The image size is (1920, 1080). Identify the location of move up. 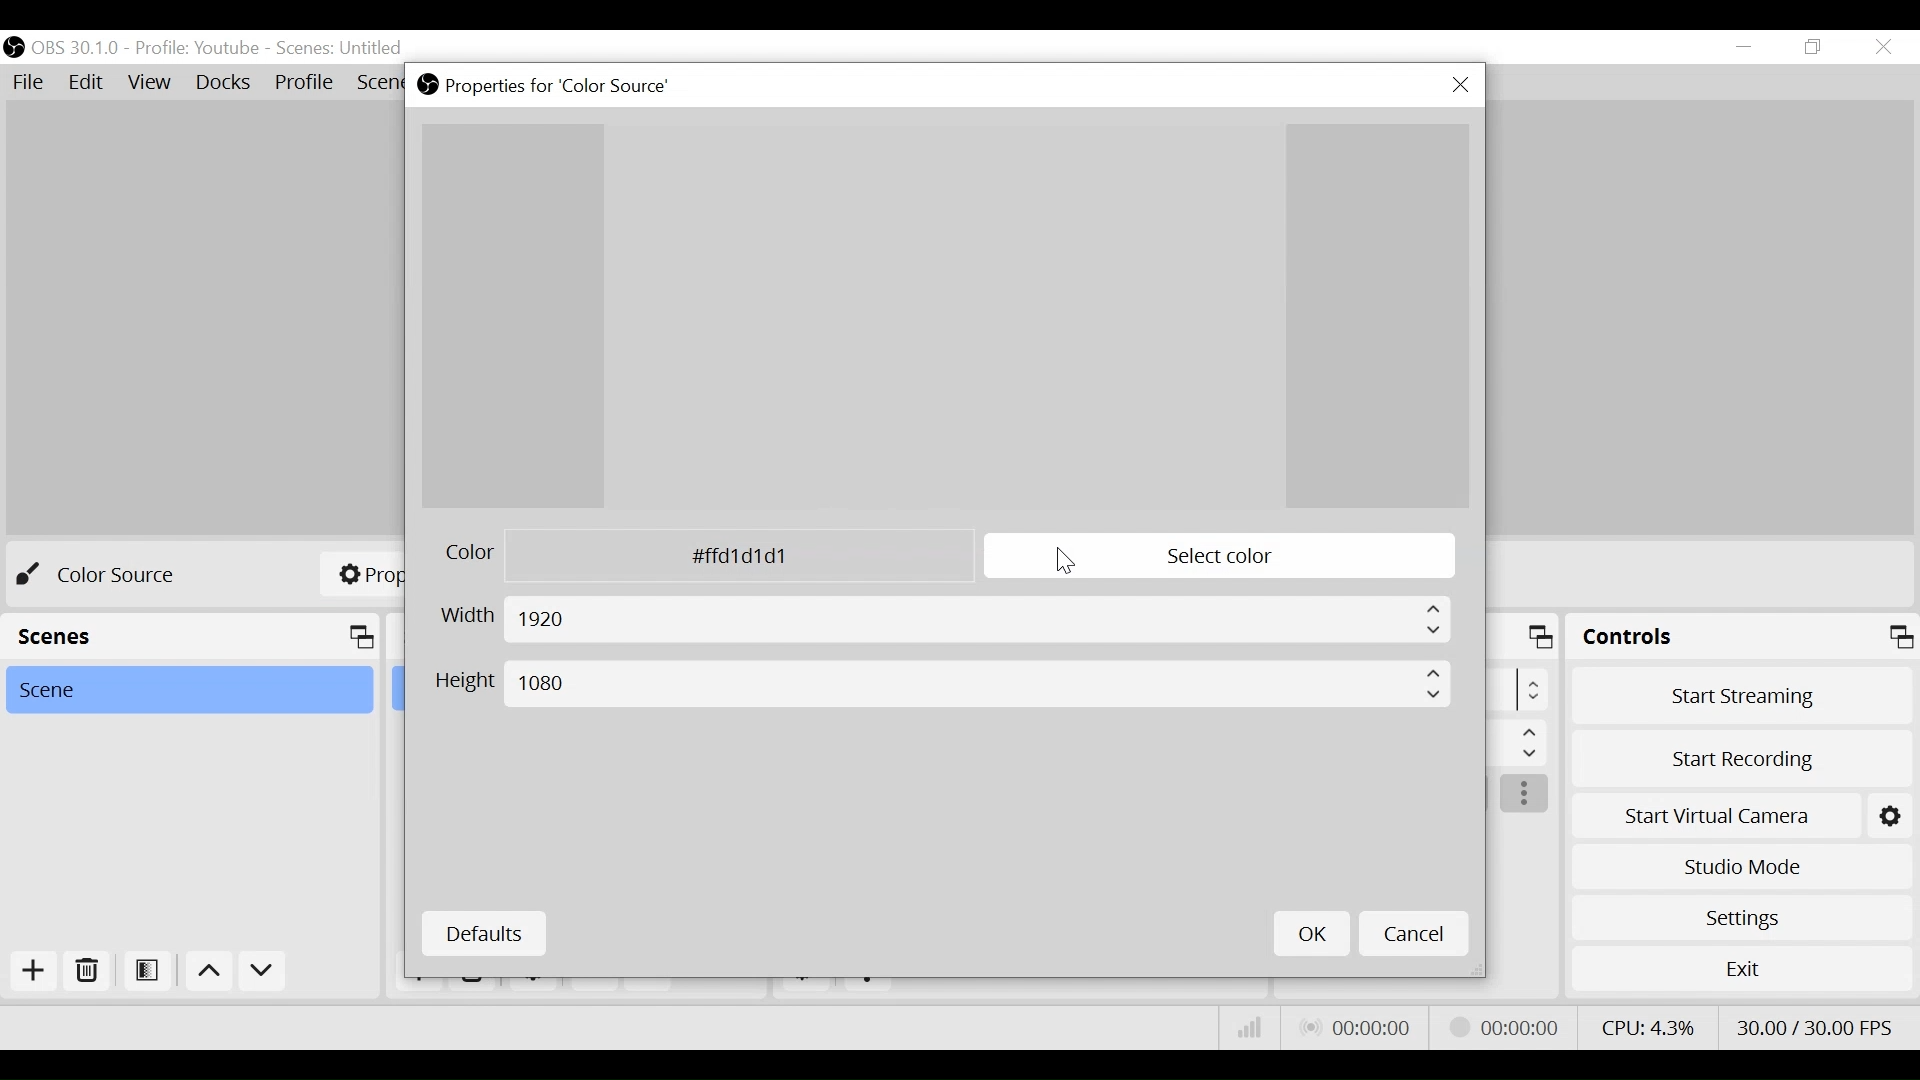
(207, 971).